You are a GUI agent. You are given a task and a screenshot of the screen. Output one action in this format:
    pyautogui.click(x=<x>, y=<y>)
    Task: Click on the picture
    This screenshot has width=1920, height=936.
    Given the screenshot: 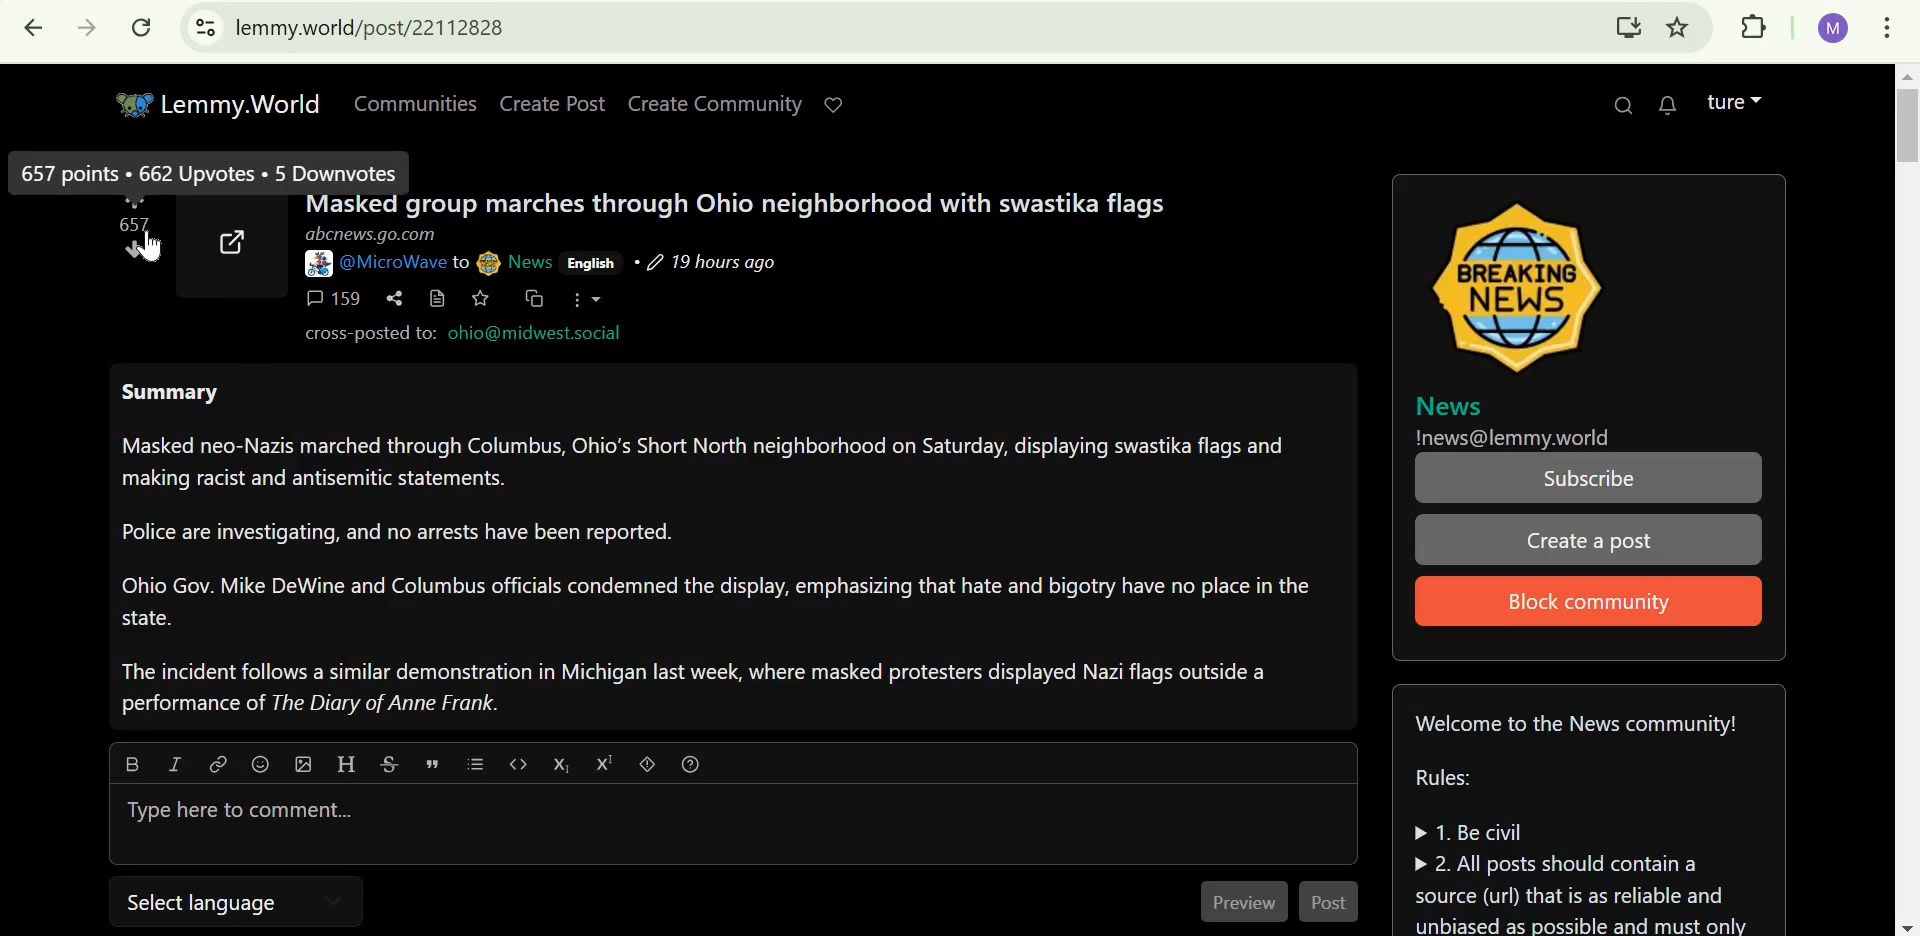 What is the action you would take?
    pyautogui.click(x=315, y=264)
    